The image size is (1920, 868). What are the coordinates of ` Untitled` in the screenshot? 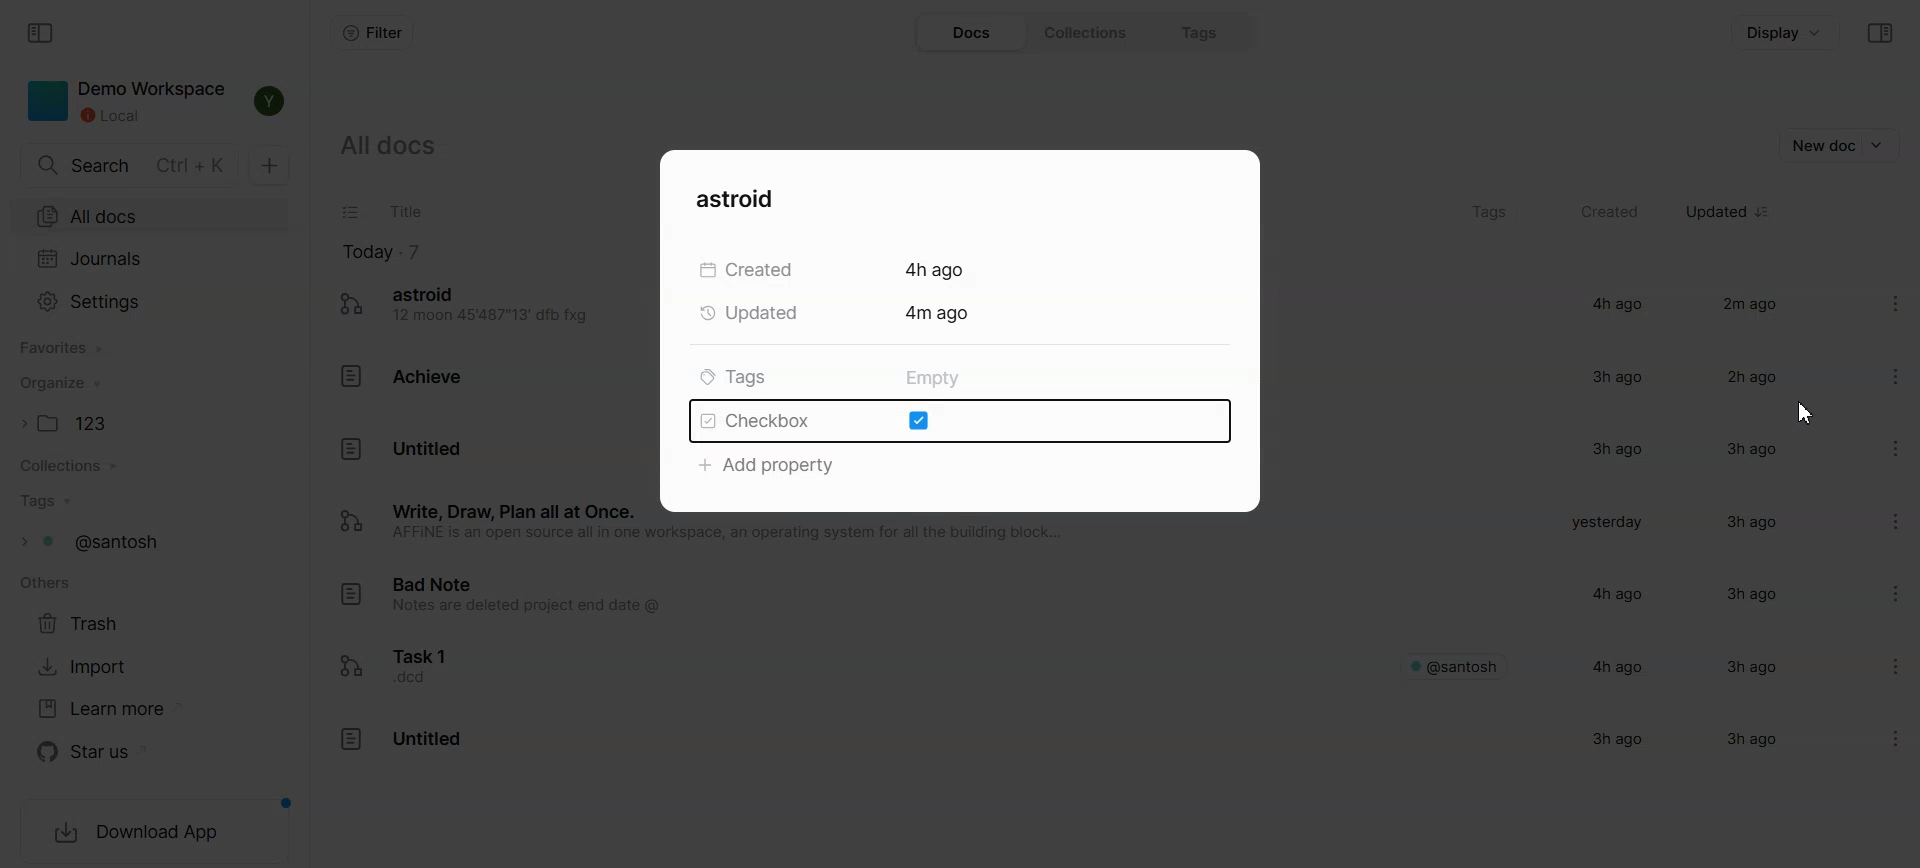 It's located at (402, 448).